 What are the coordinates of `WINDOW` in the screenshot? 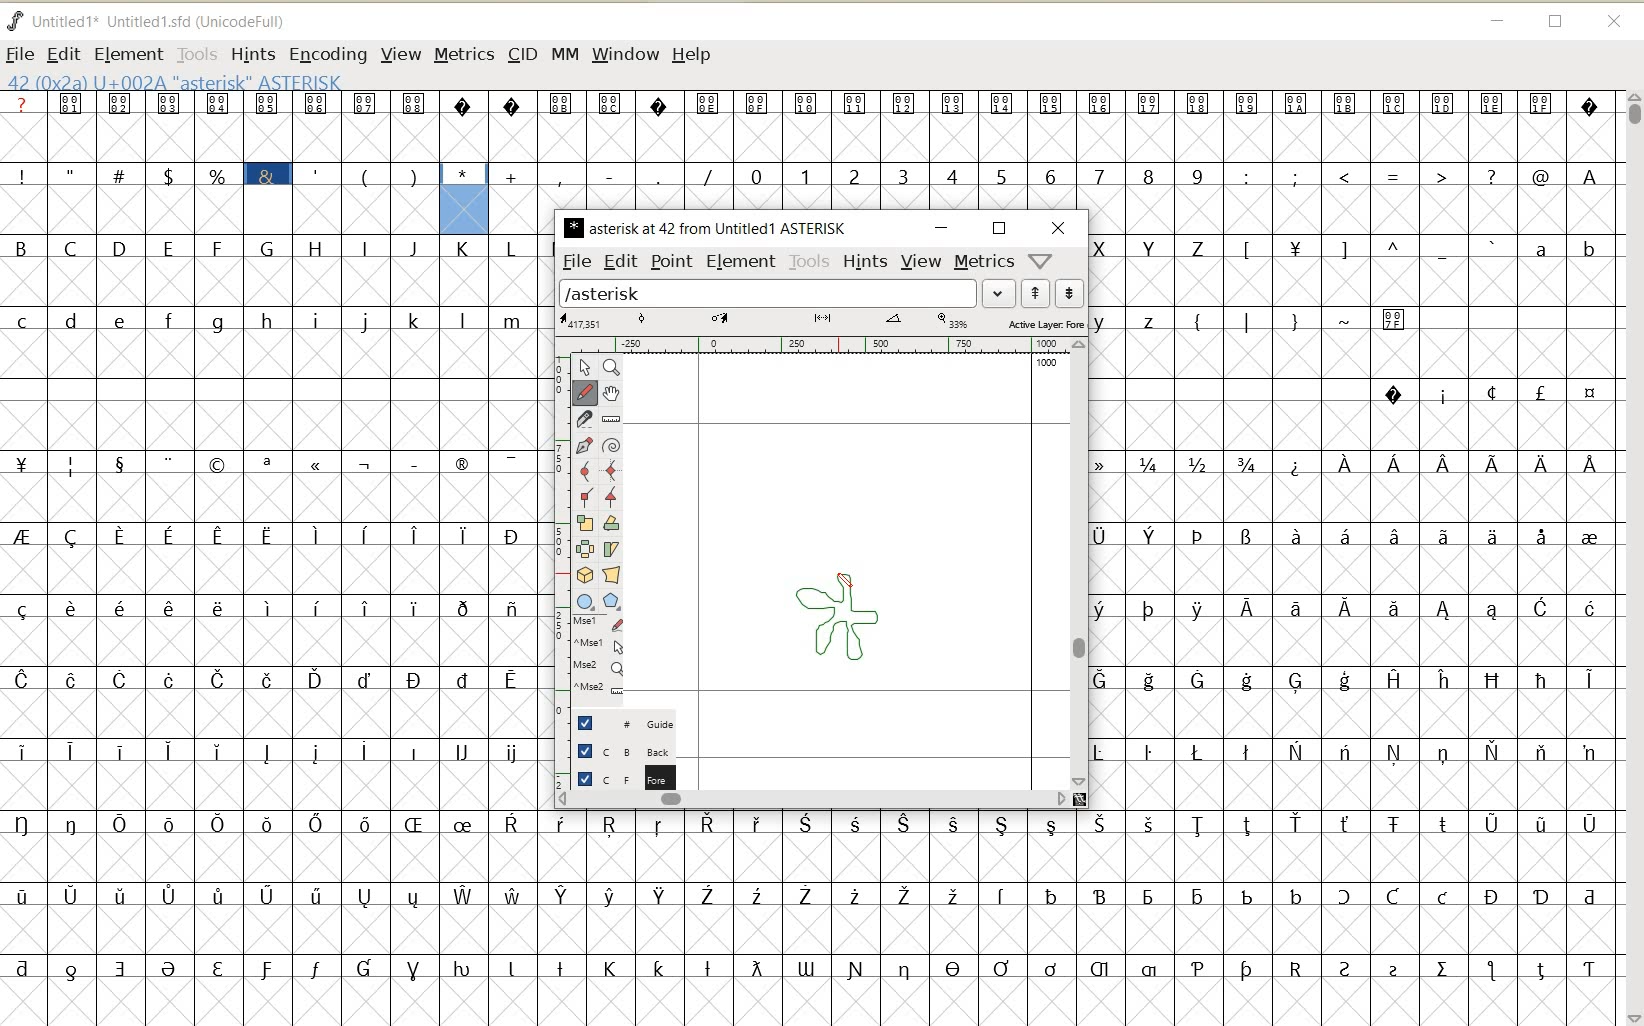 It's located at (624, 55).